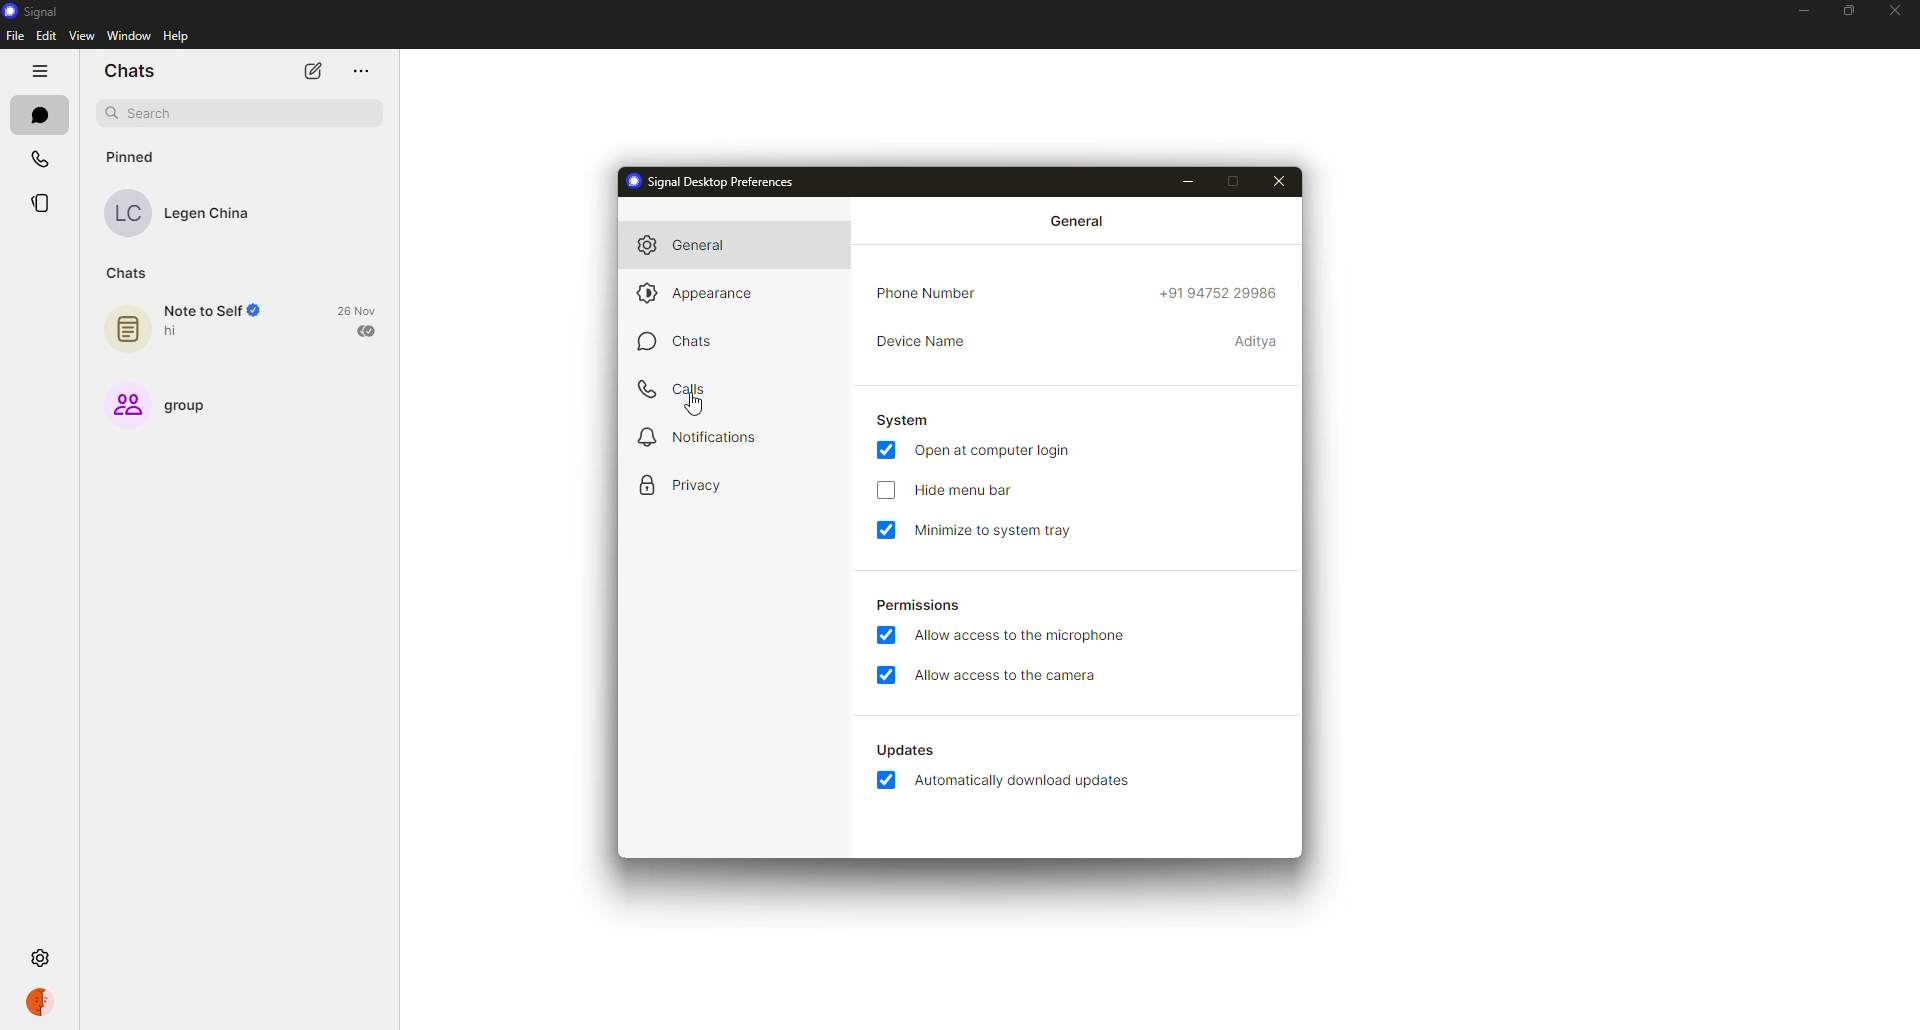 This screenshot has height=1030, width=1920. I want to click on note to self, so click(189, 327).